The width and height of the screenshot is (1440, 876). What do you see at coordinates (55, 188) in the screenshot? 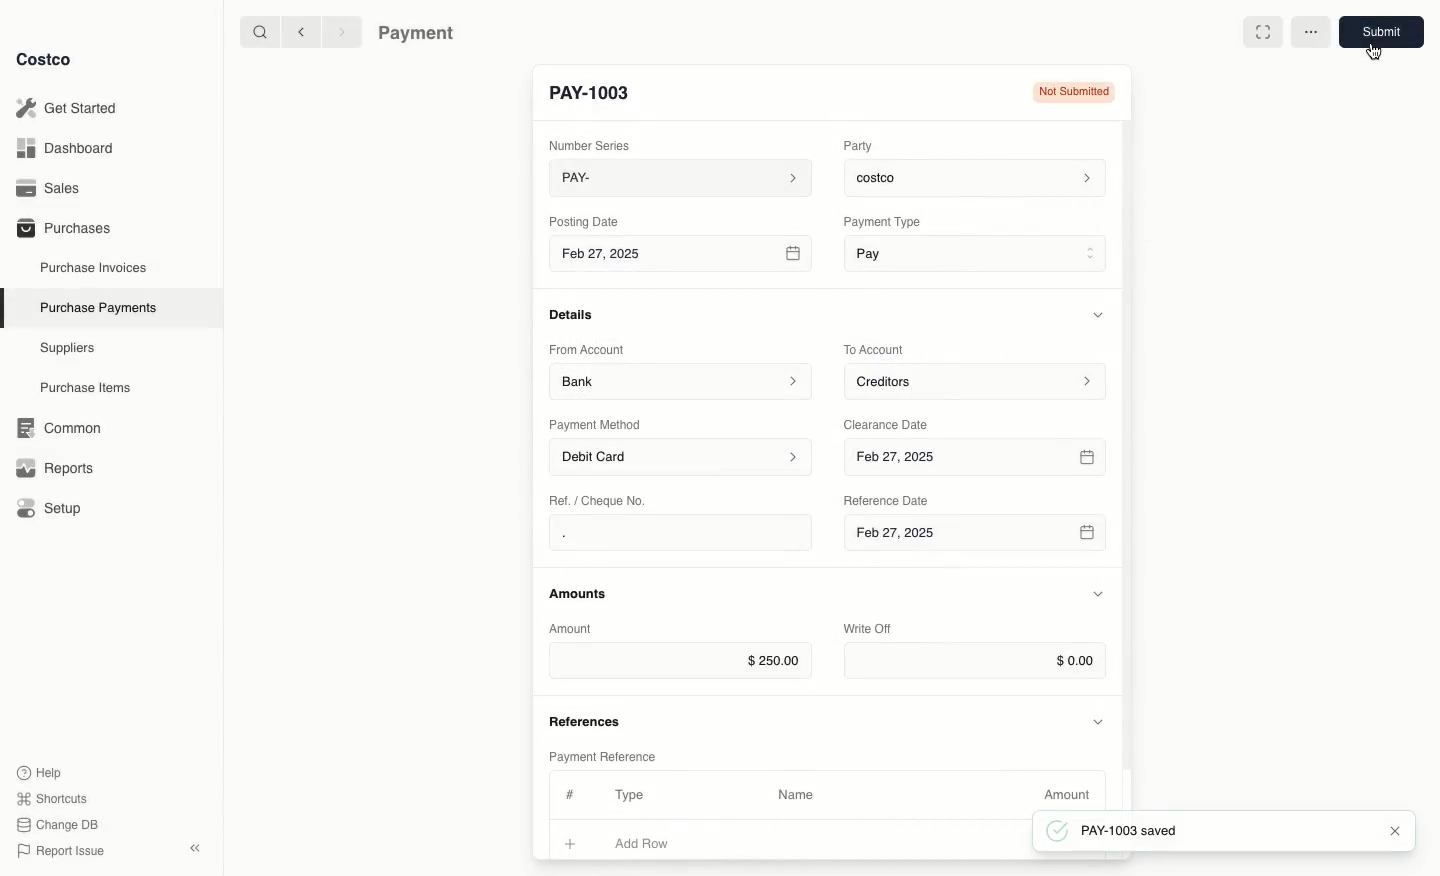
I see `Sales` at bounding box center [55, 188].